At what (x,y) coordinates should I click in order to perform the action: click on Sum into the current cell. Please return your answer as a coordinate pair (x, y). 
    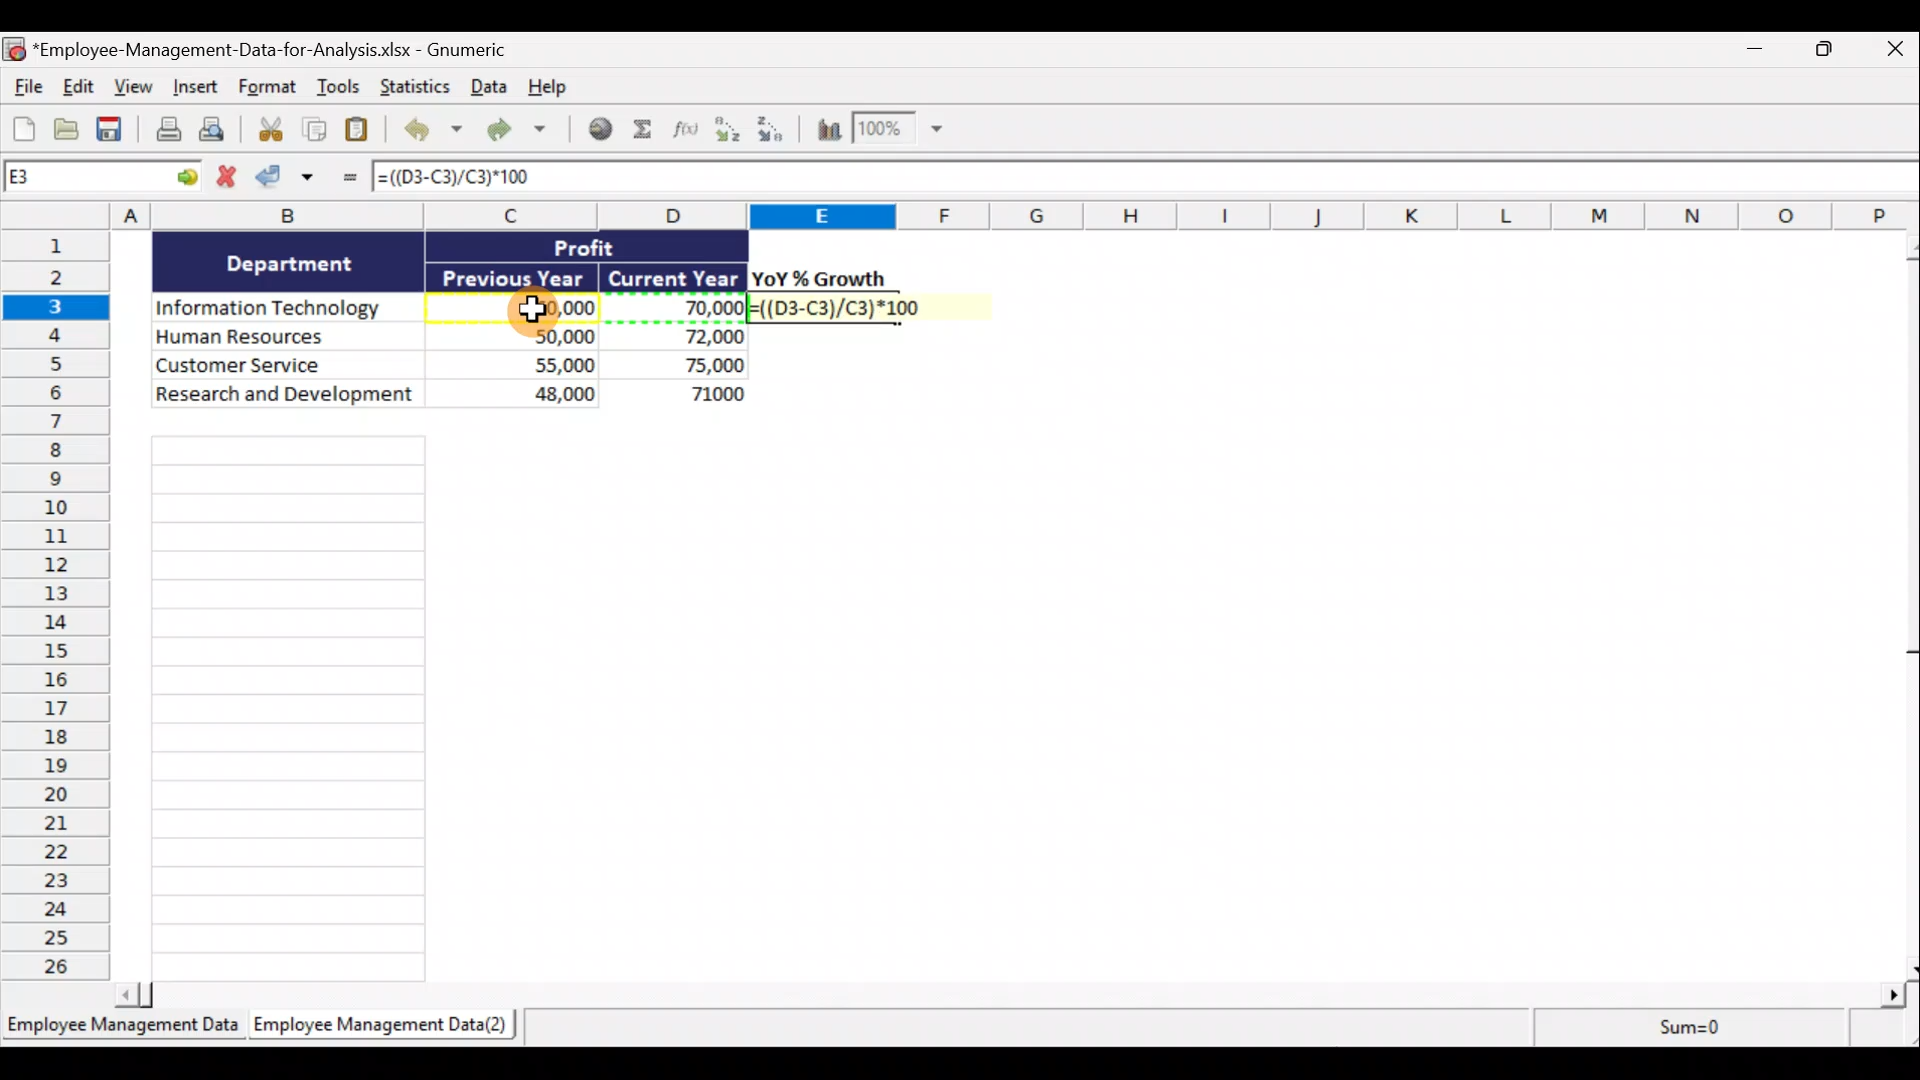
    Looking at the image, I should click on (648, 131).